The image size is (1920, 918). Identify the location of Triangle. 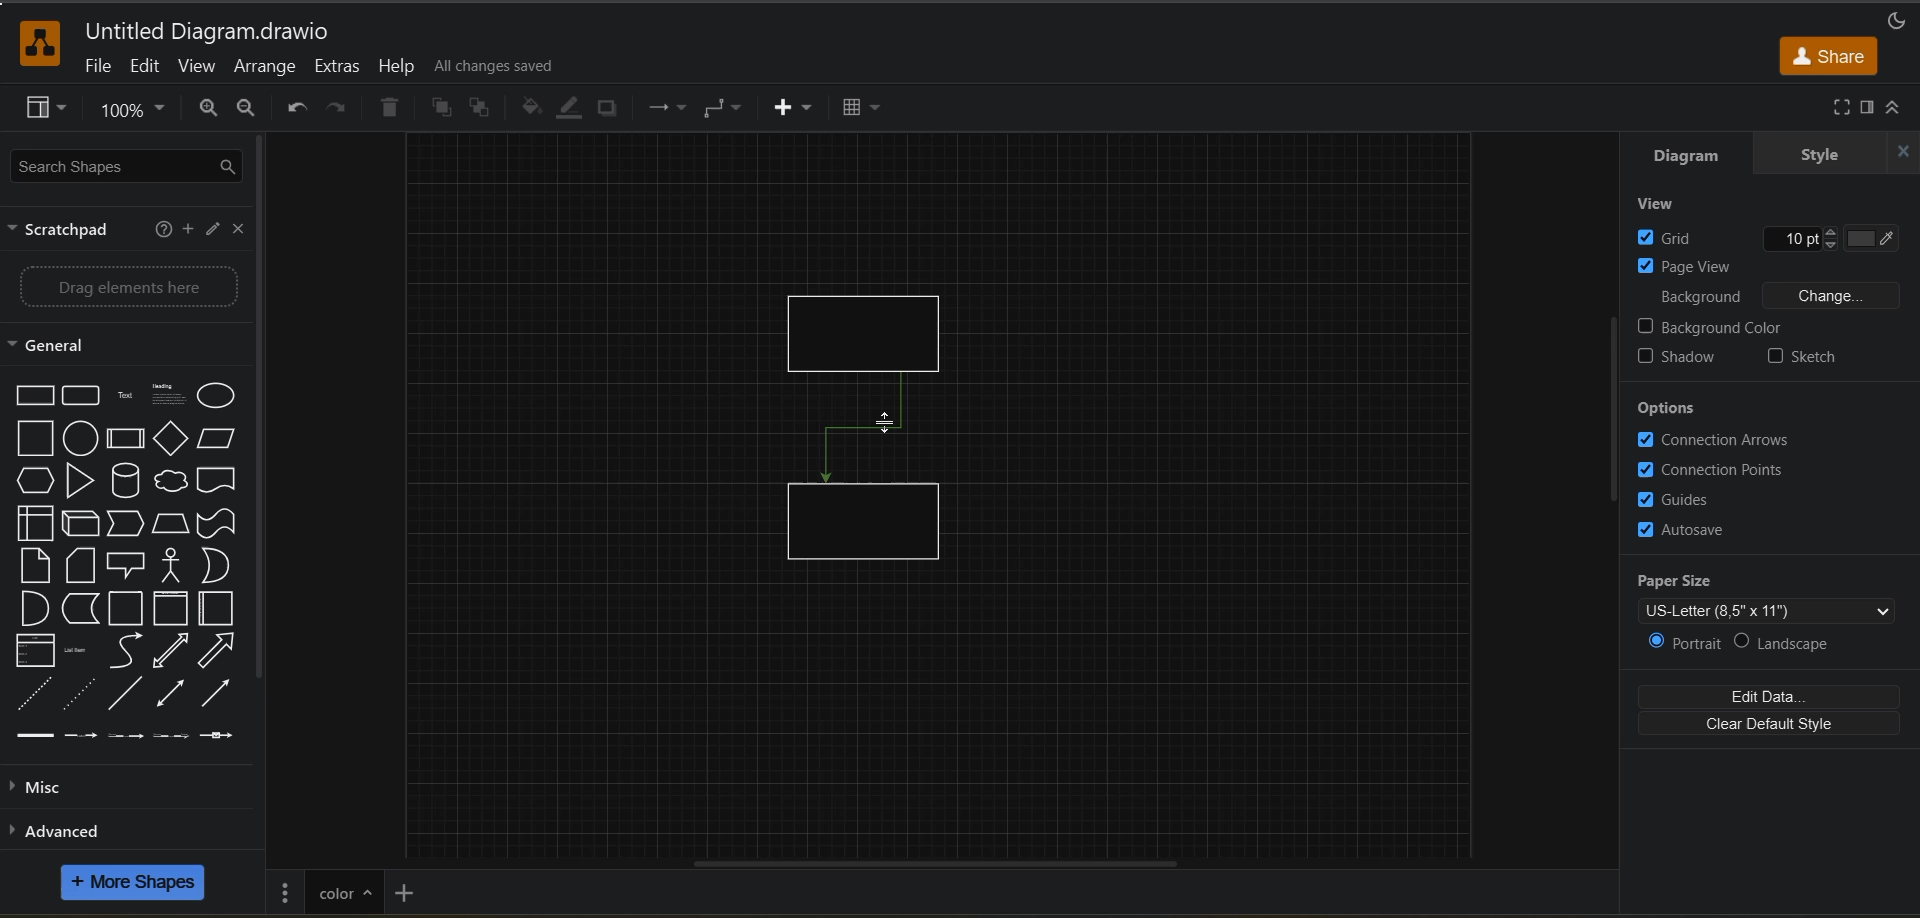
(80, 481).